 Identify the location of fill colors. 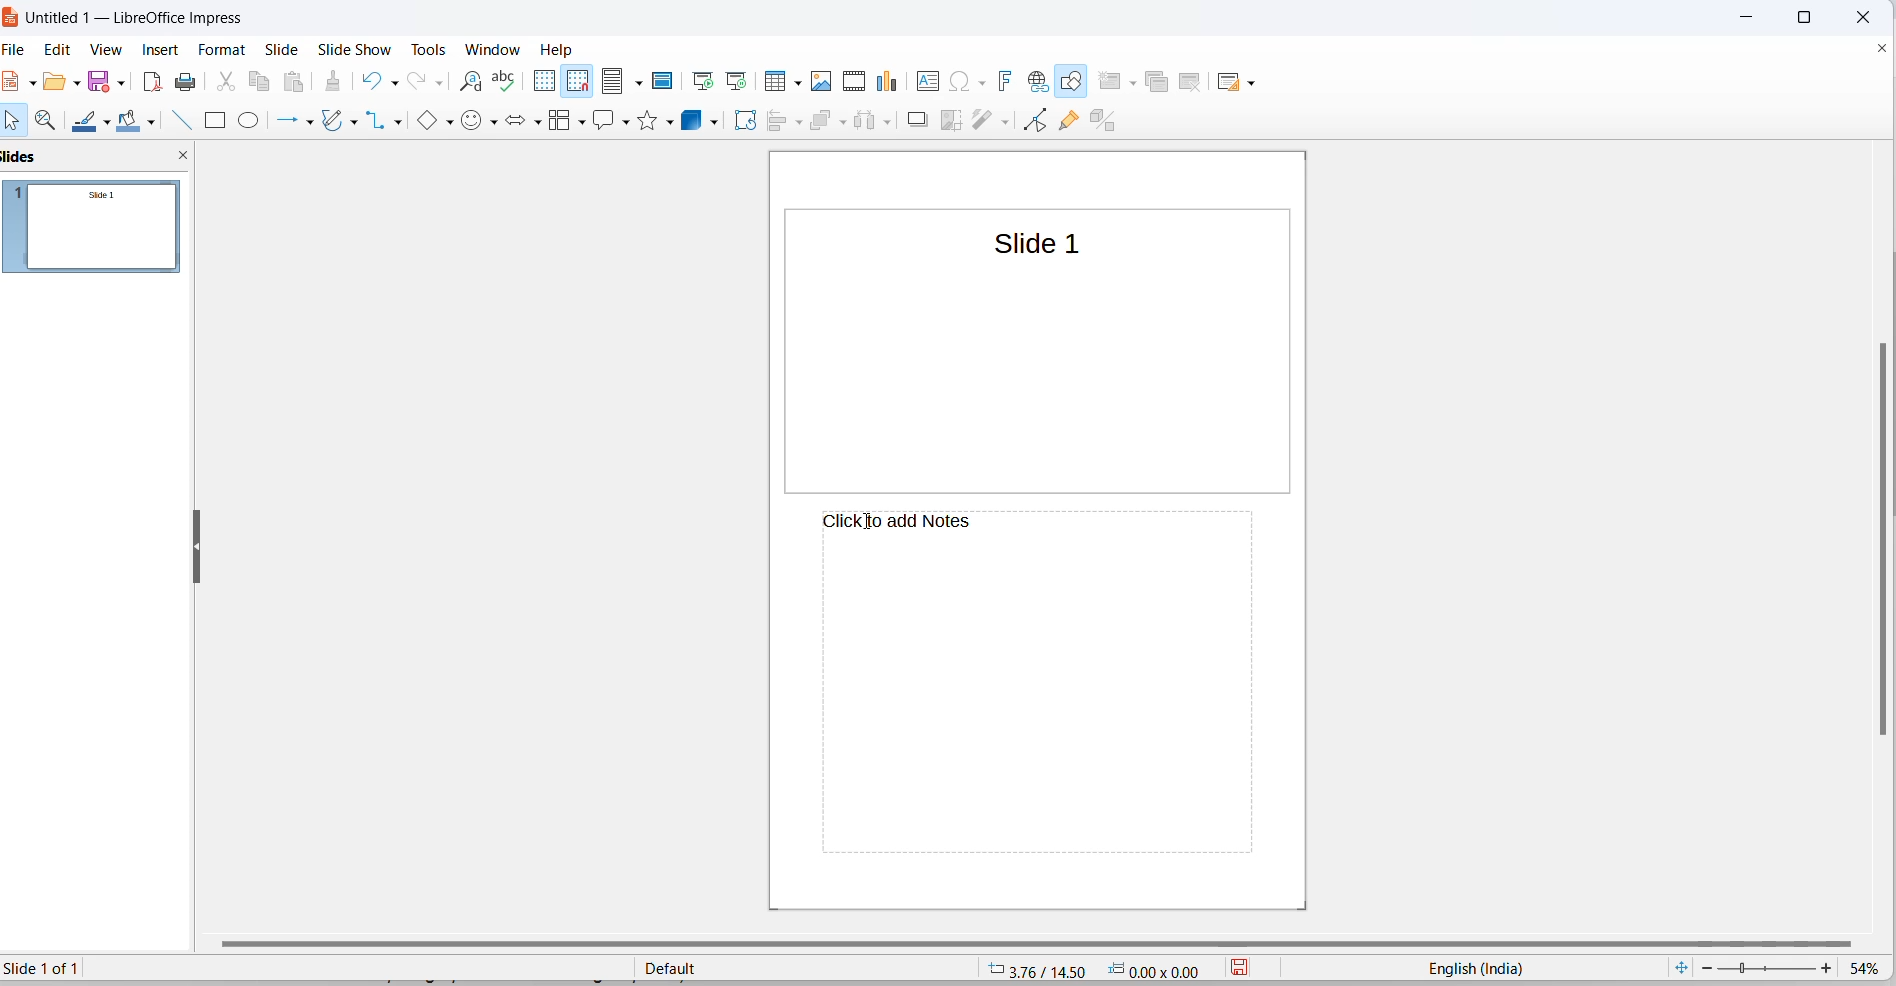
(132, 121).